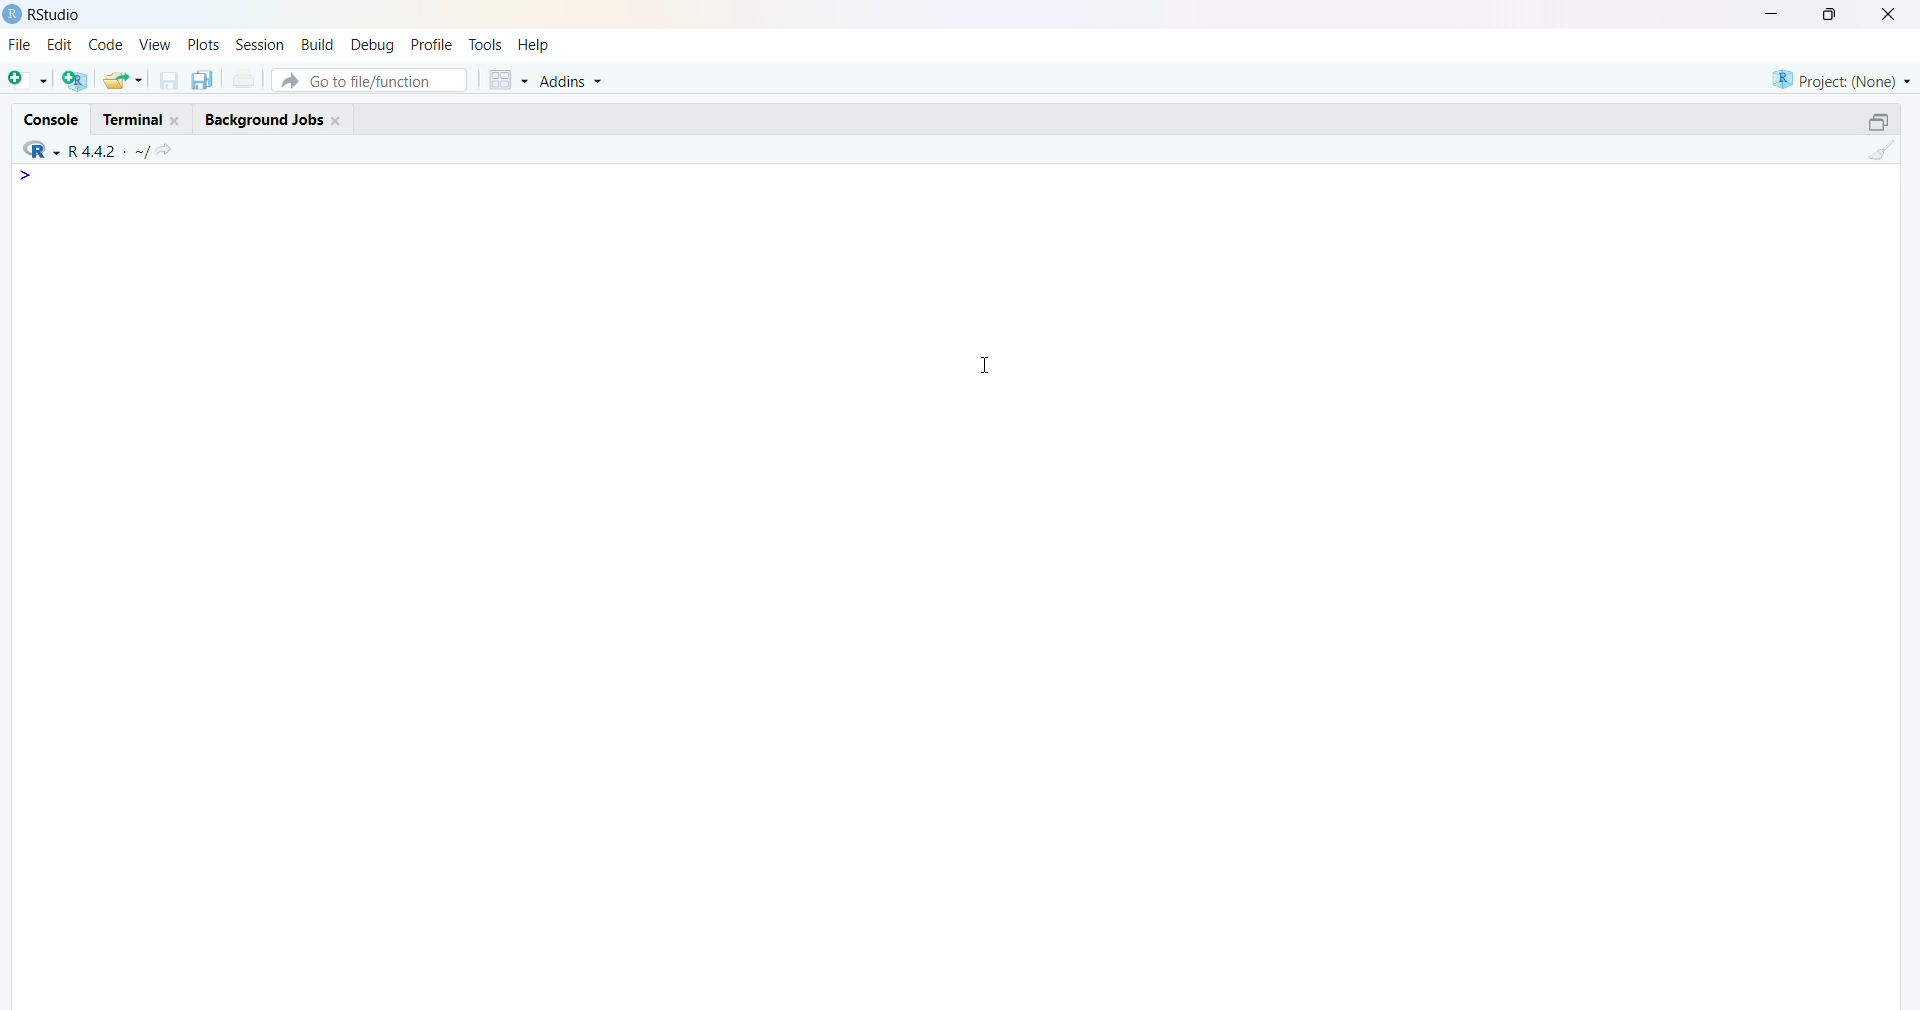  I want to click on debug, so click(375, 45).